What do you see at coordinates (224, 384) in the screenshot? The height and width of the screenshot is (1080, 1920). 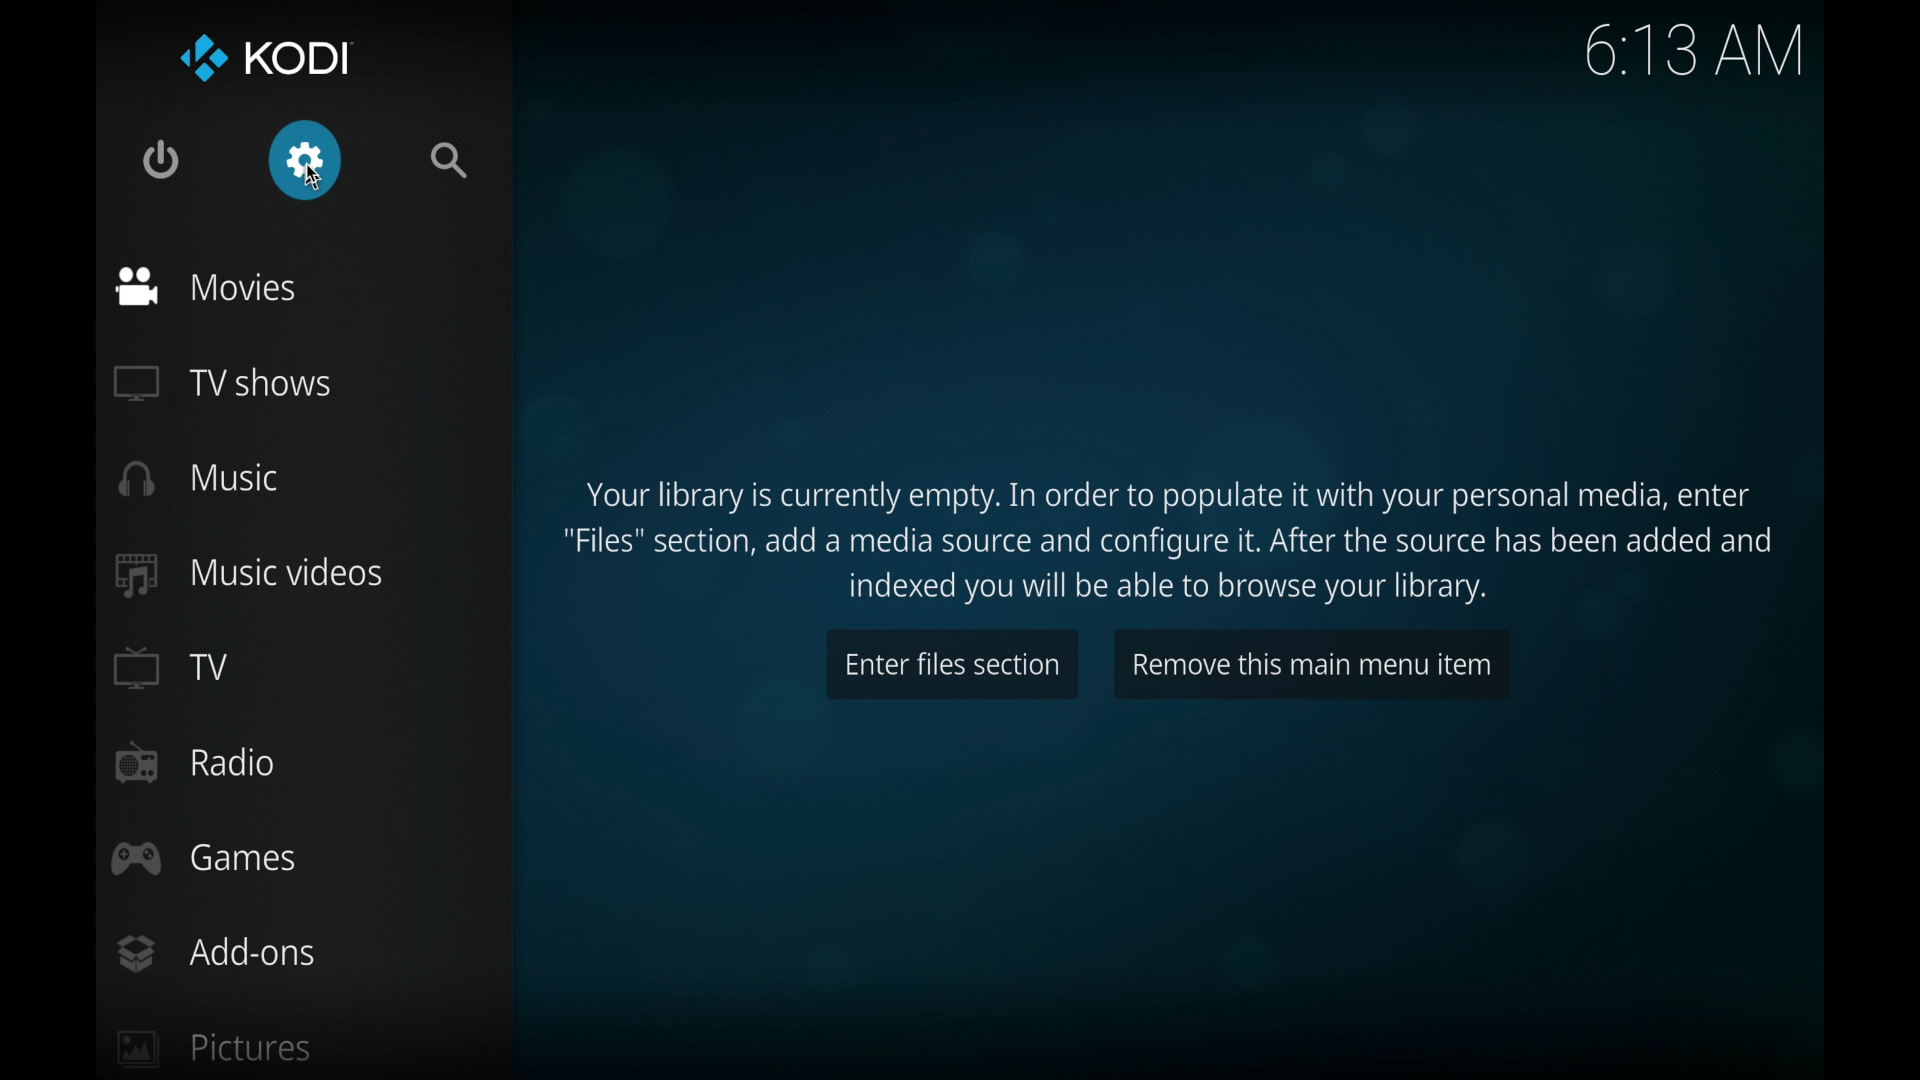 I see `tv shows` at bounding box center [224, 384].